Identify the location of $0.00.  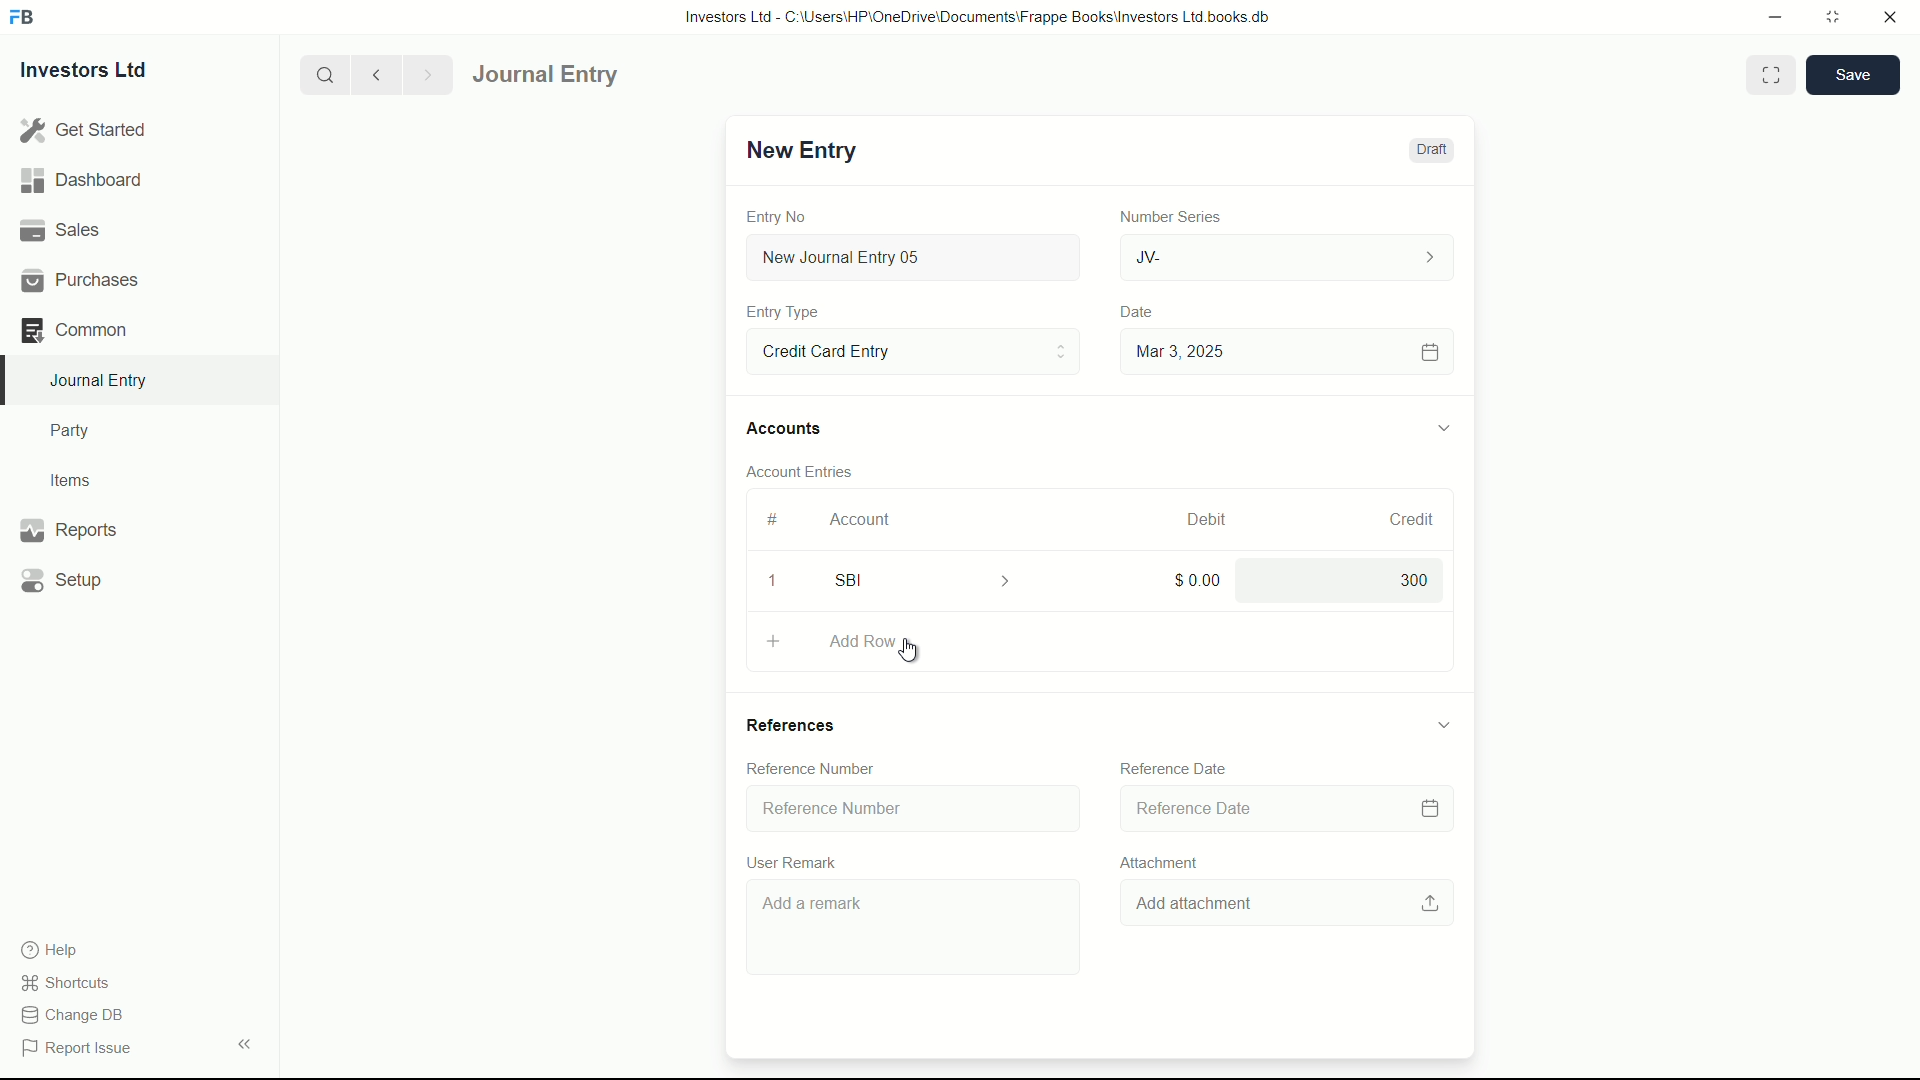
(1188, 579).